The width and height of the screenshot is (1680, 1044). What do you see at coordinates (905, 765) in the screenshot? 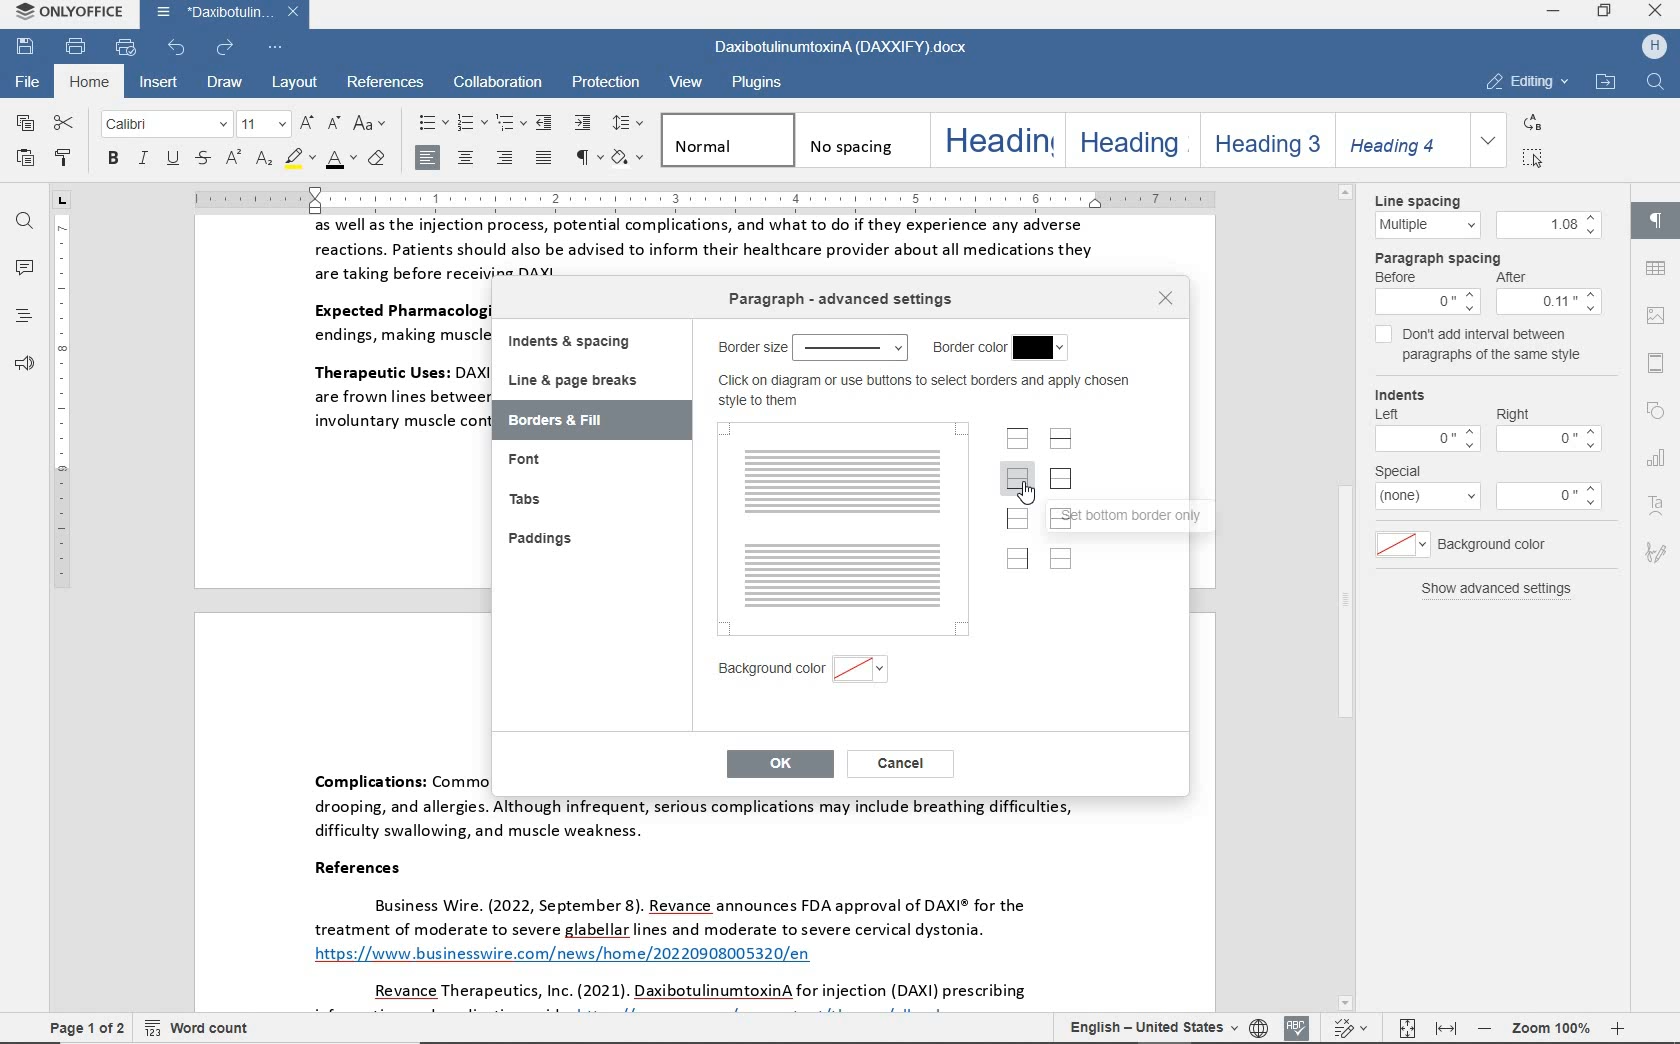
I see `cancel` at bounding box center [905, 765].